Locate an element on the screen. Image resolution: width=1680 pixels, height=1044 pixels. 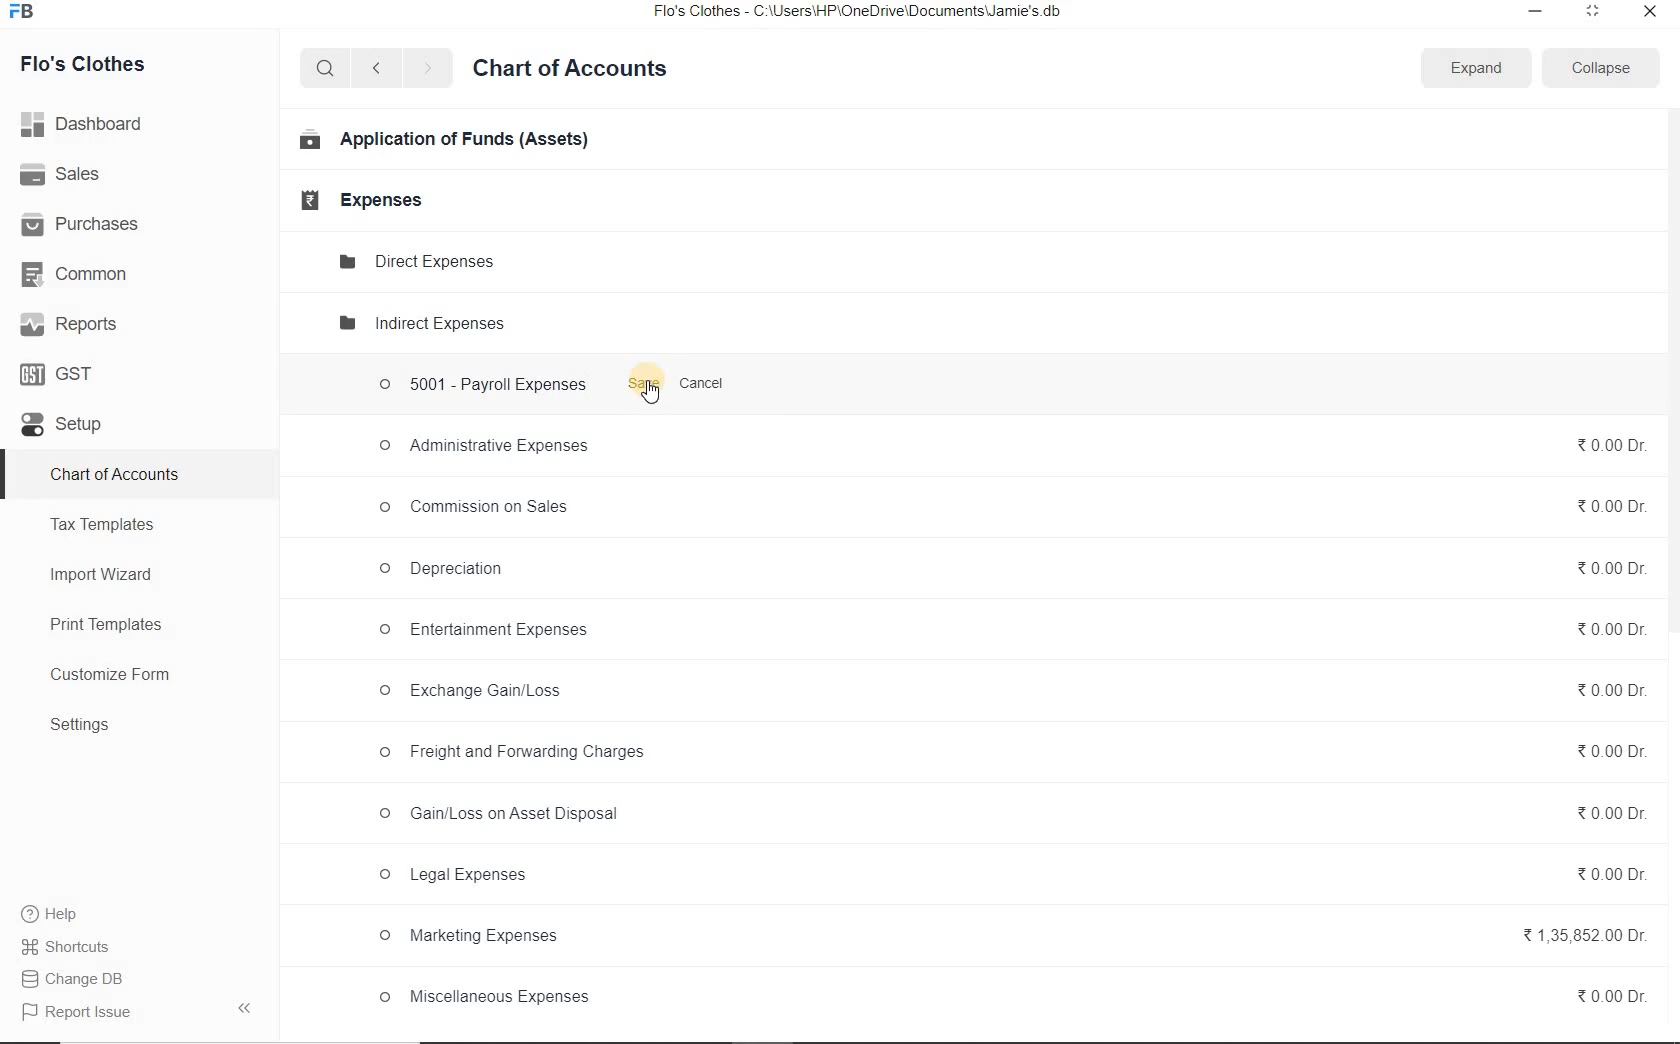
© Legal Expenses 0.00 Dr. is located at coordinates (1011, 877).